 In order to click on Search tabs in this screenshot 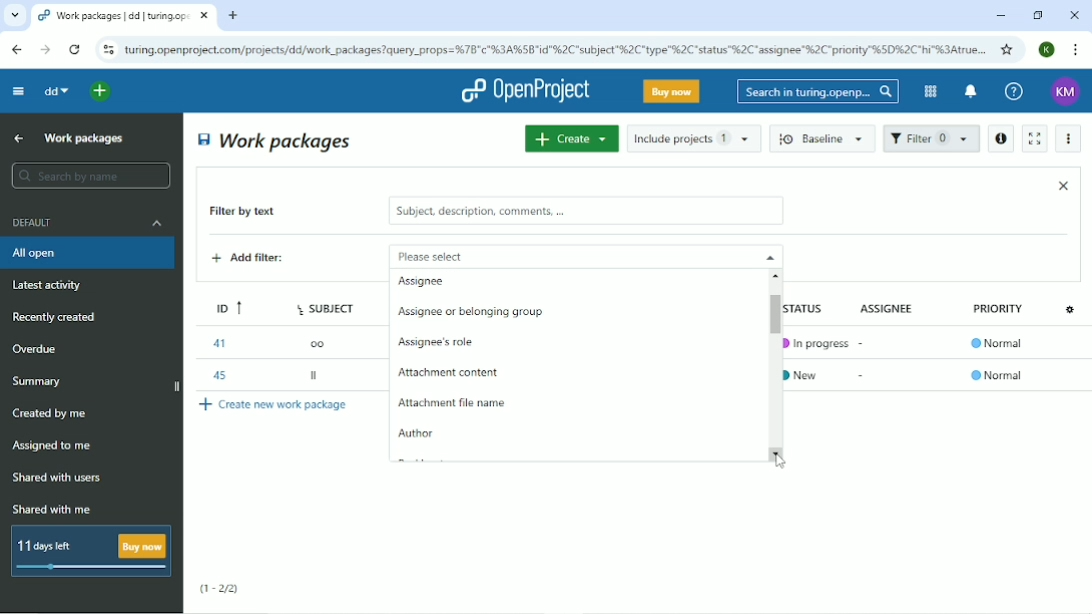, I will do `click(15, 16)`.